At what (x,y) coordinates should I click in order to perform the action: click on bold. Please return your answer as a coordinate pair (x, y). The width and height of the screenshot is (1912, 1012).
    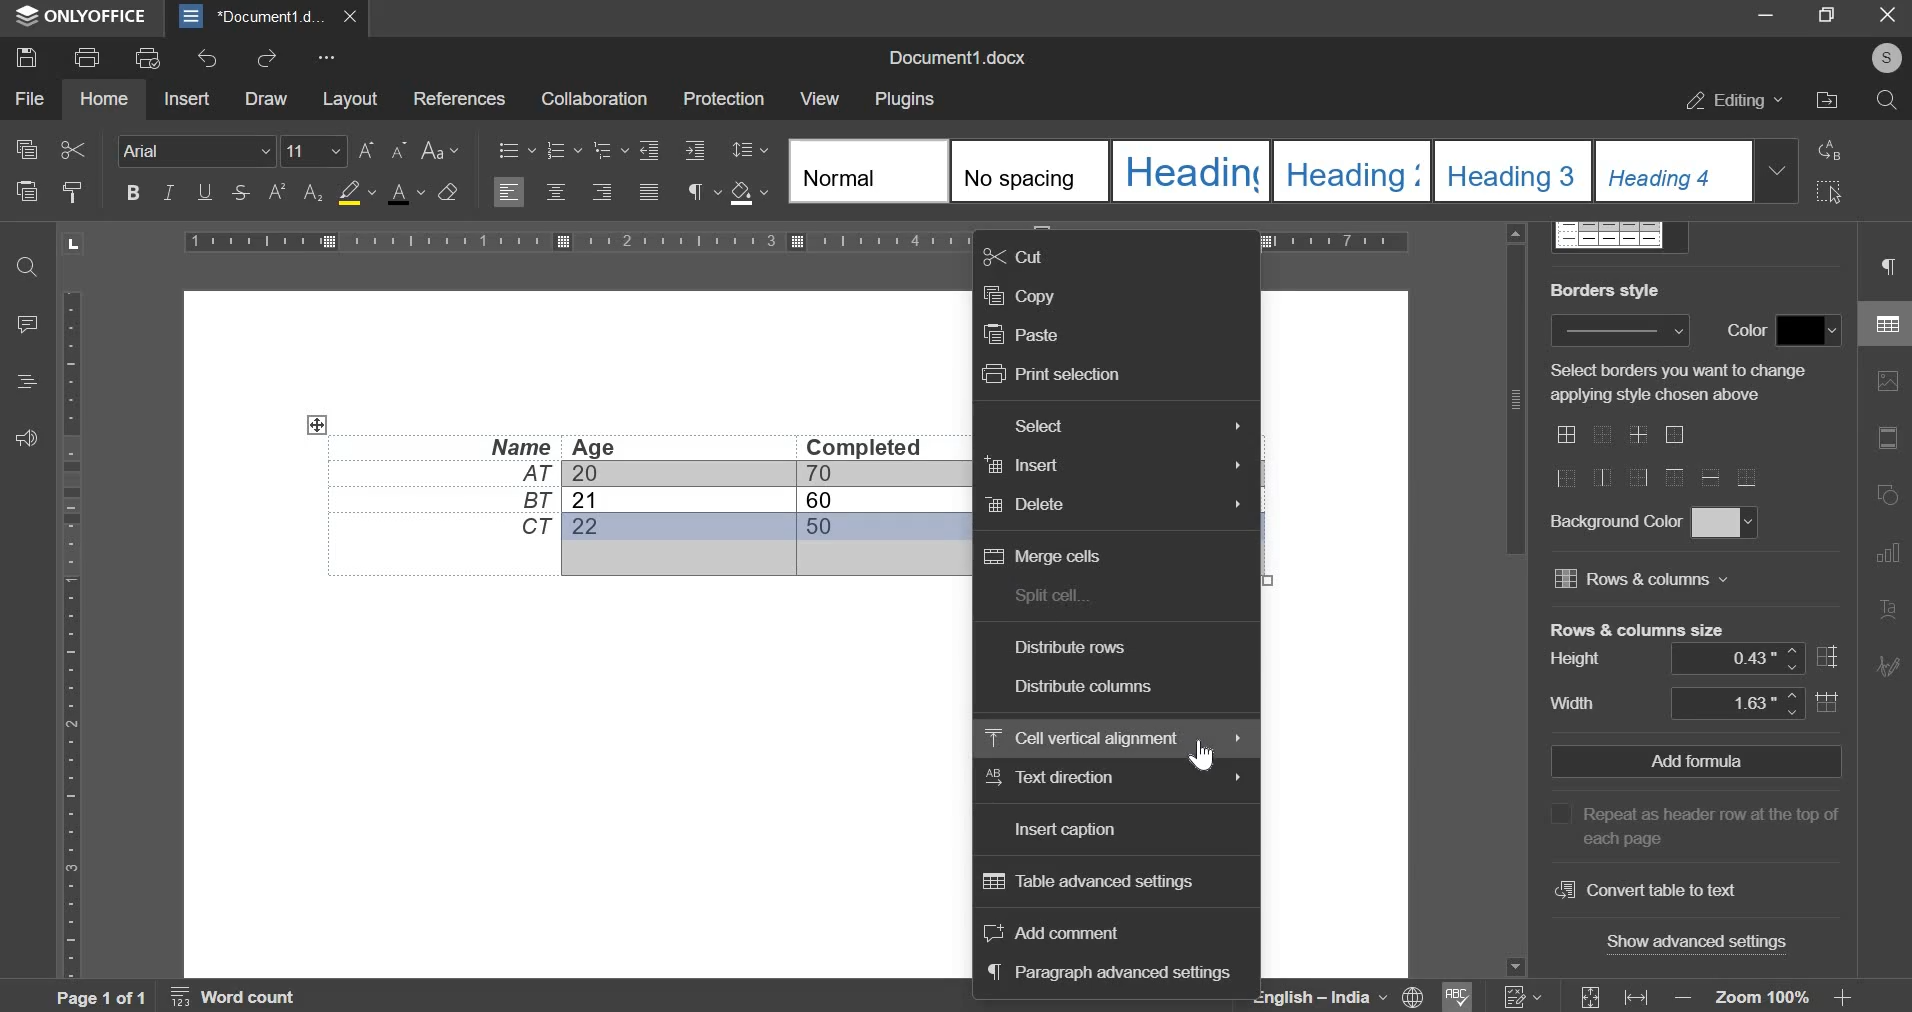
    Looking at the image, I should click on (133, 192).